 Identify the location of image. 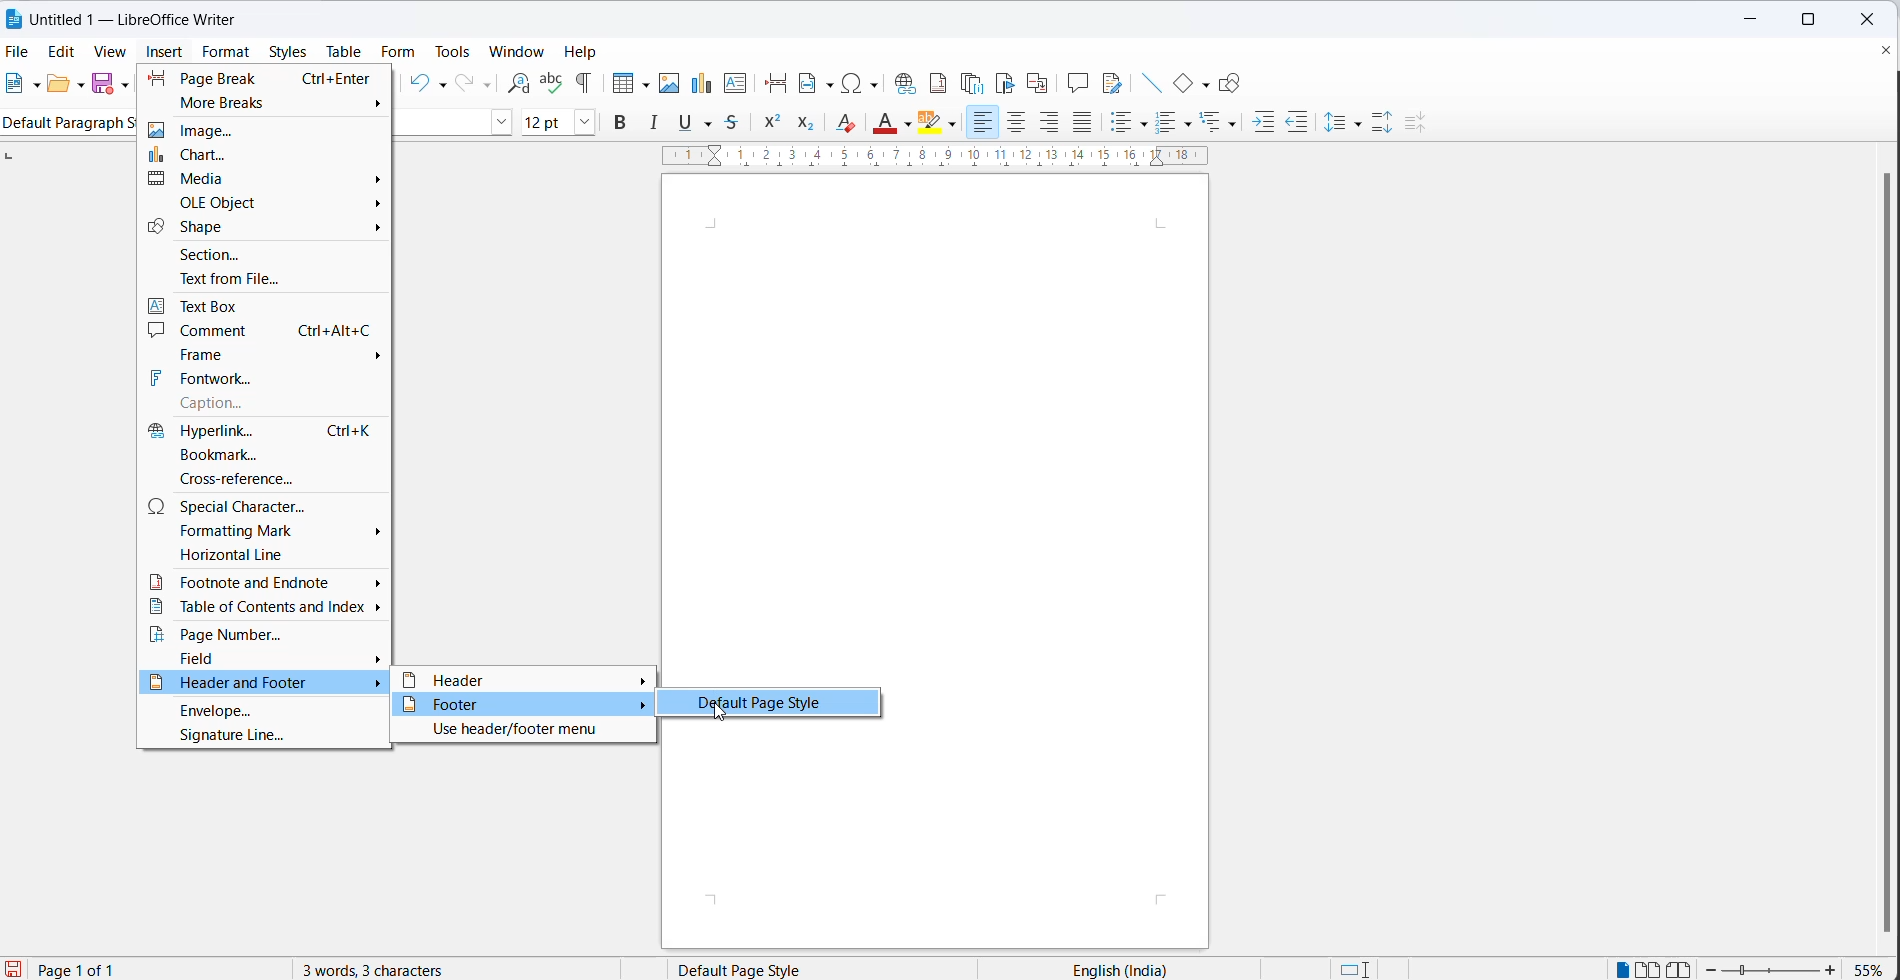
(267, 128).